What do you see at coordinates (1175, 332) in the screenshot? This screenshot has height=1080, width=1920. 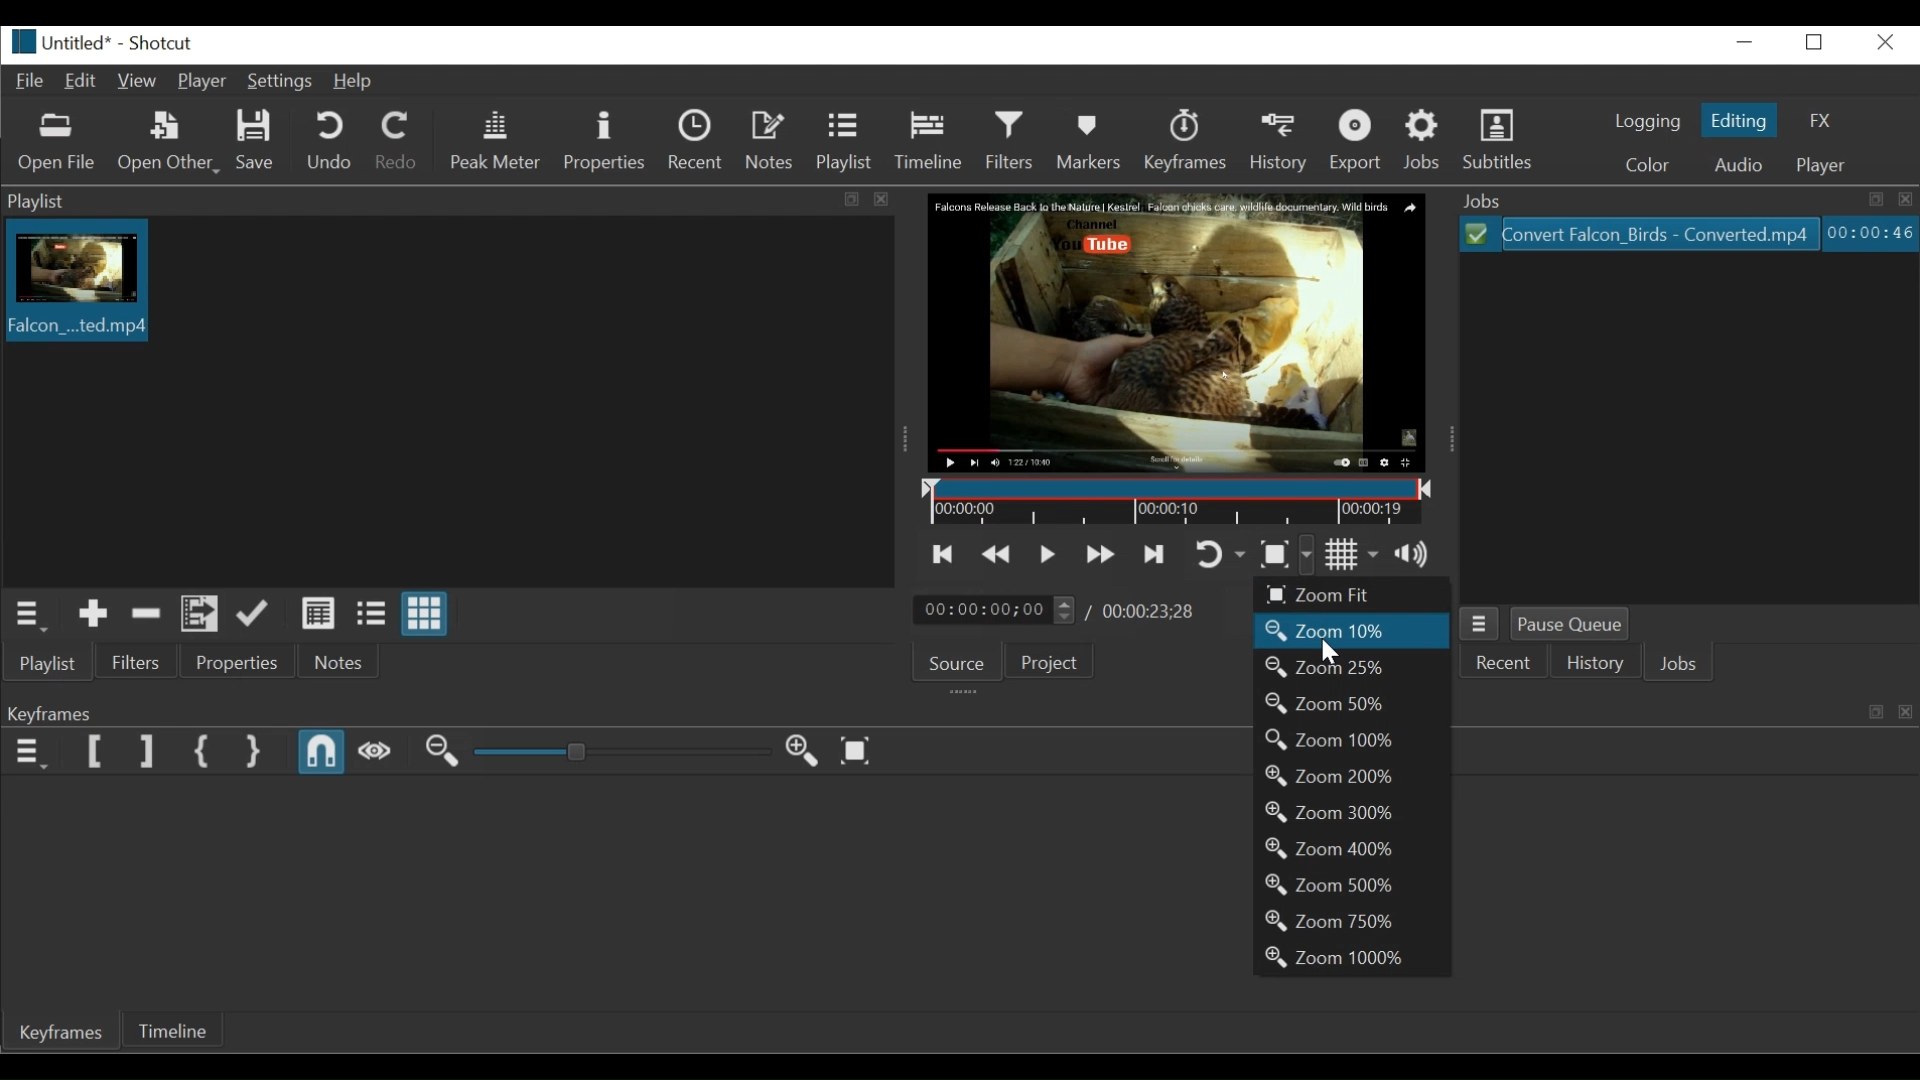 I see `Media Viewer` at bounding box center [1175, 332].